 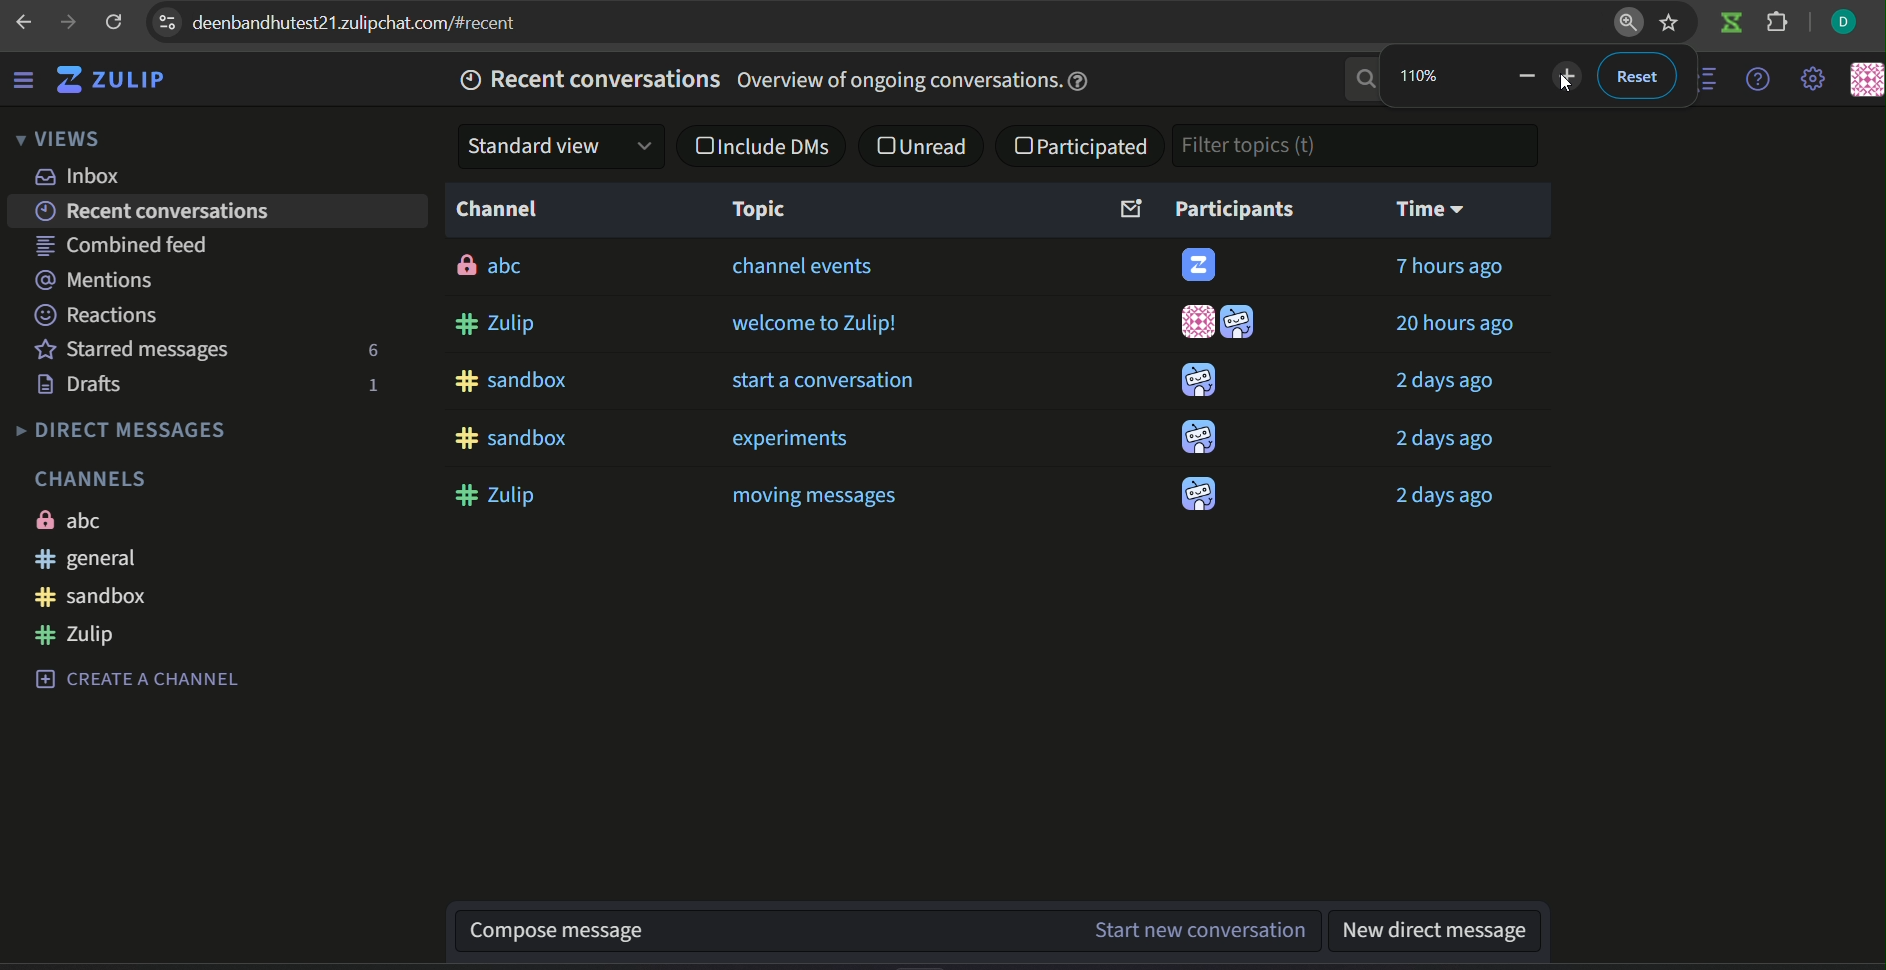 I want to click on DIRECT MESSAGES, so click(x=120, y=432).